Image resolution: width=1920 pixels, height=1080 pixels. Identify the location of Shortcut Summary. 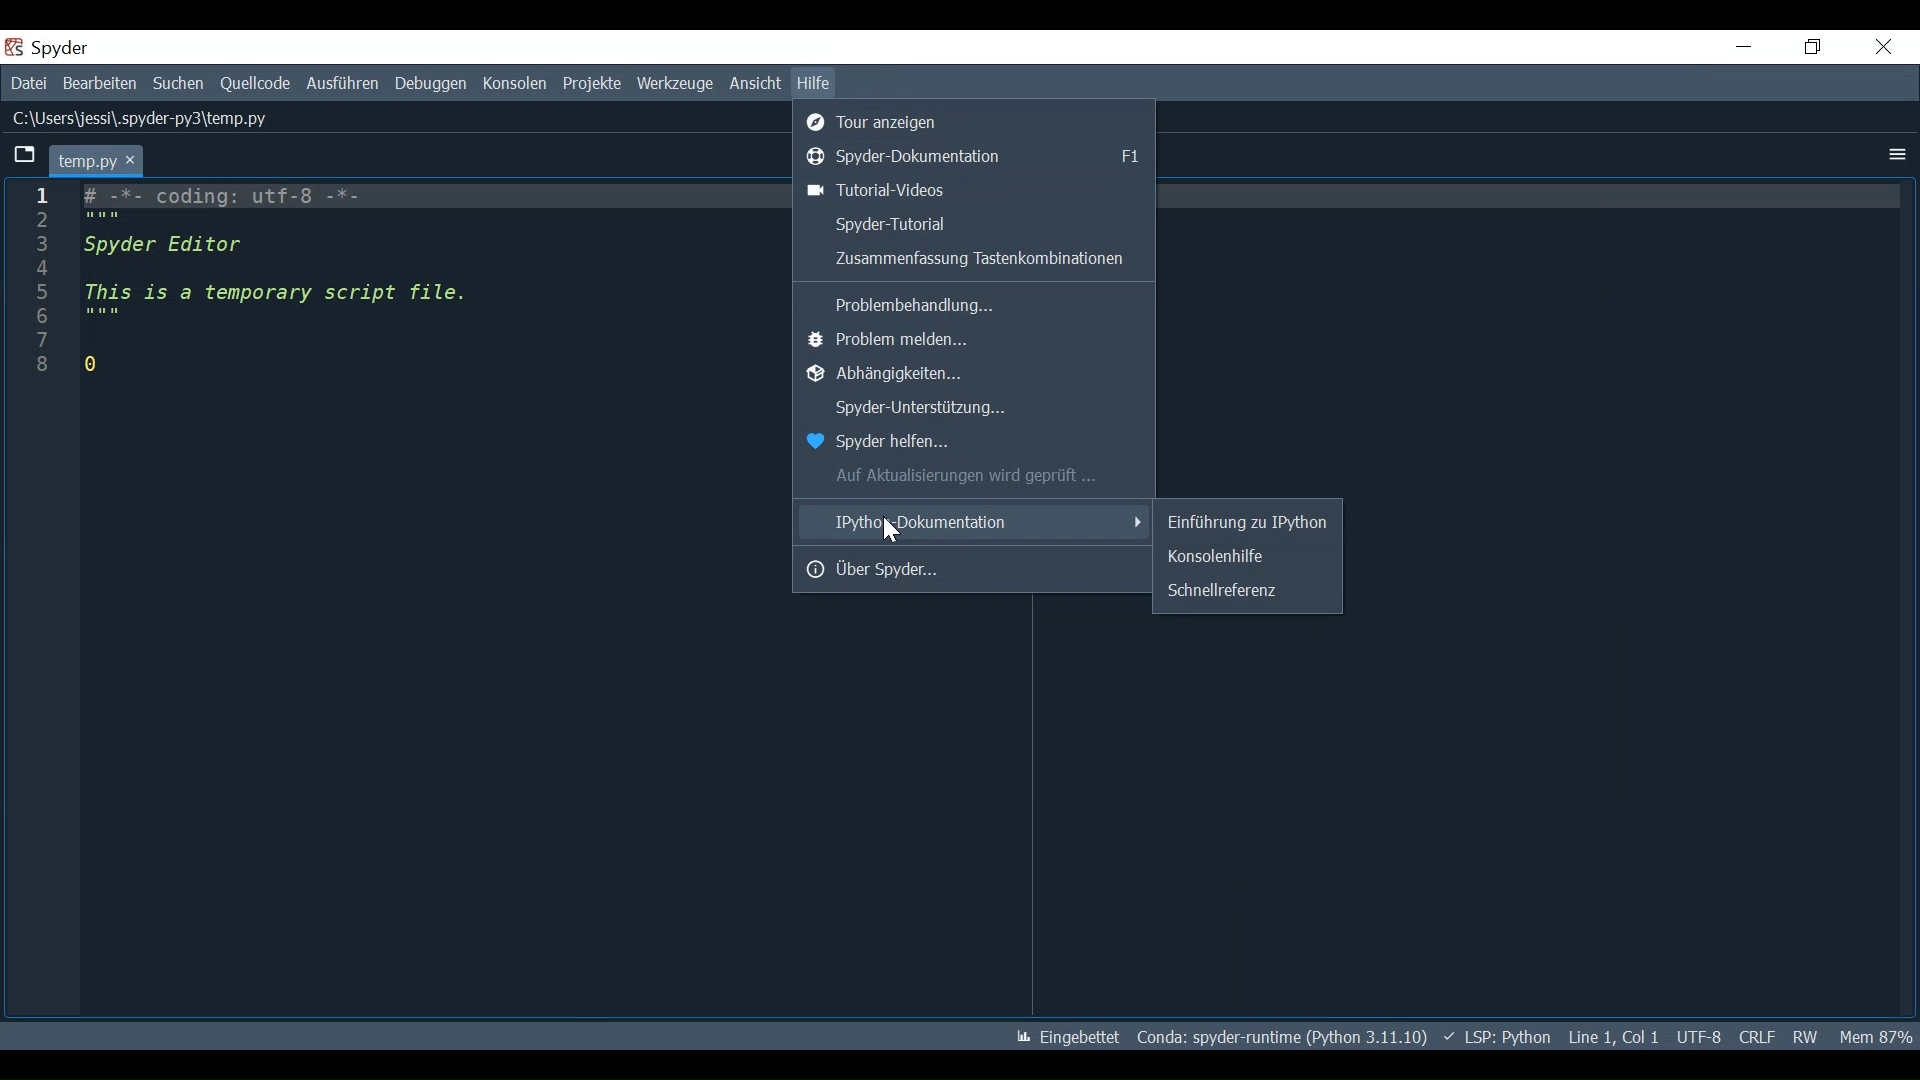
(971, 260).